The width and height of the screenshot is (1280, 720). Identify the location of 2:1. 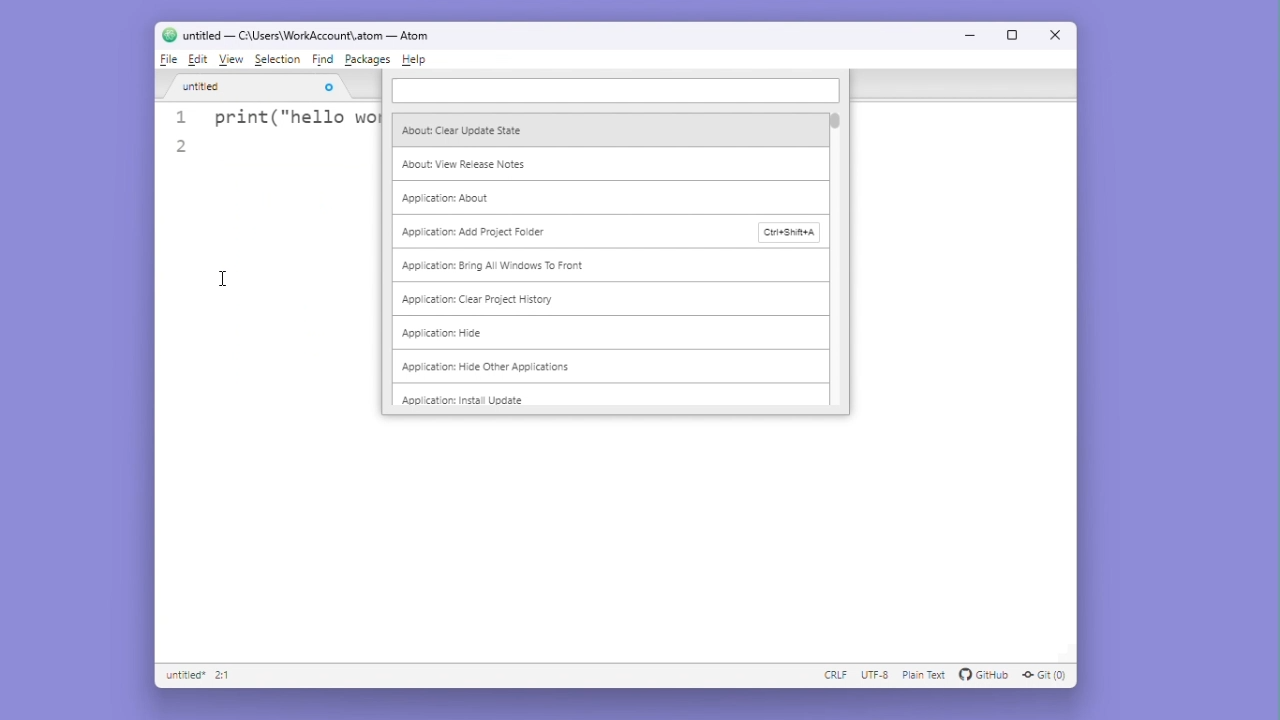
(224, 676).